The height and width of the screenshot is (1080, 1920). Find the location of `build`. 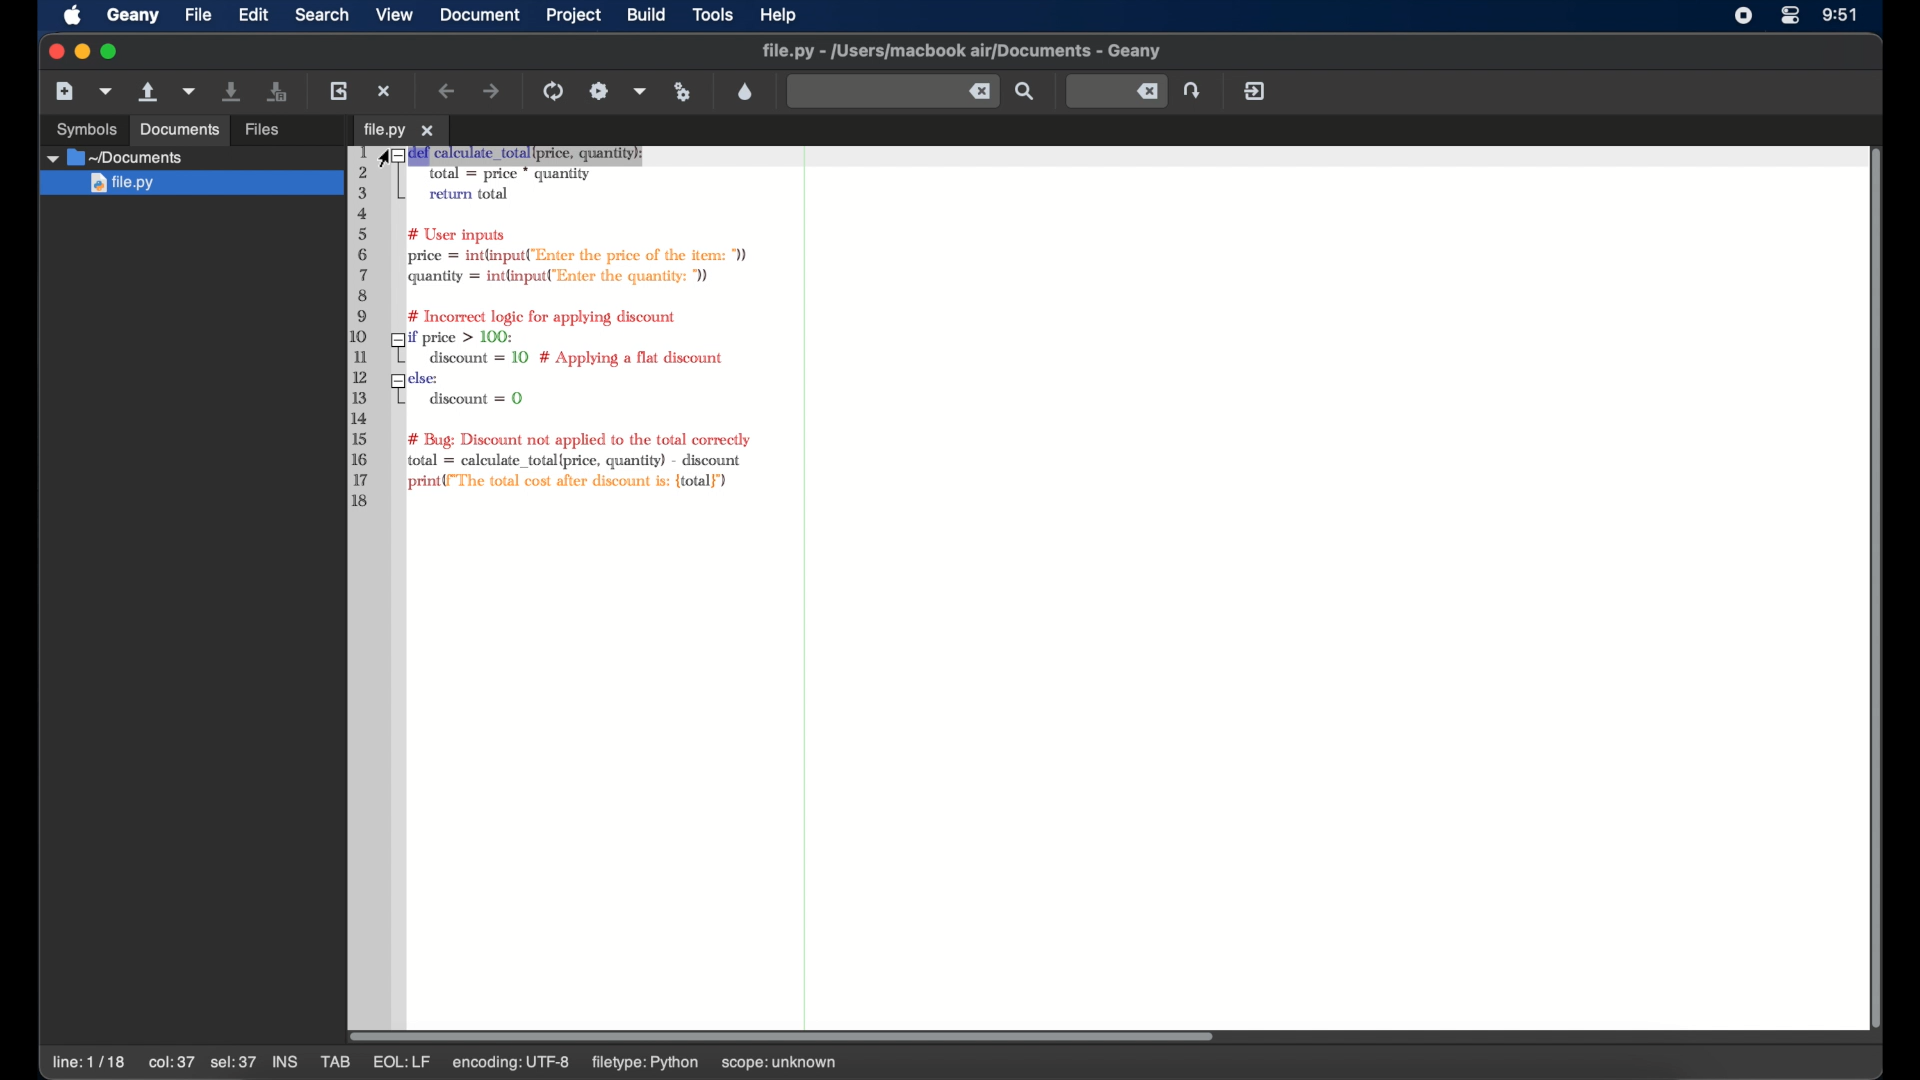

build is located at coordinates (647, 15).